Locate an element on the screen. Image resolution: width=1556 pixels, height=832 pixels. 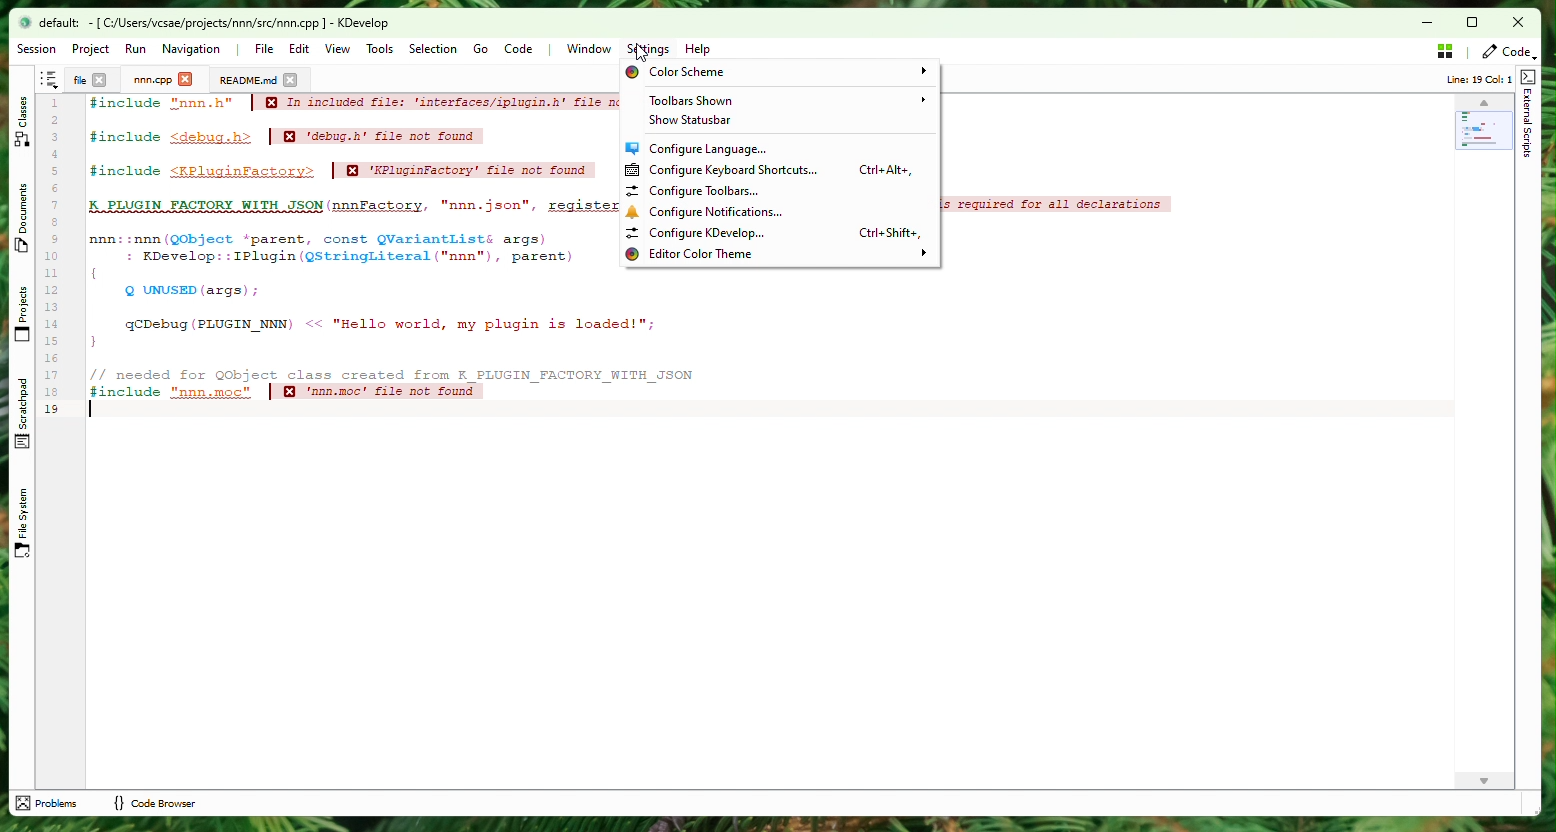
Minimap is located at coordinates (1485, 122).